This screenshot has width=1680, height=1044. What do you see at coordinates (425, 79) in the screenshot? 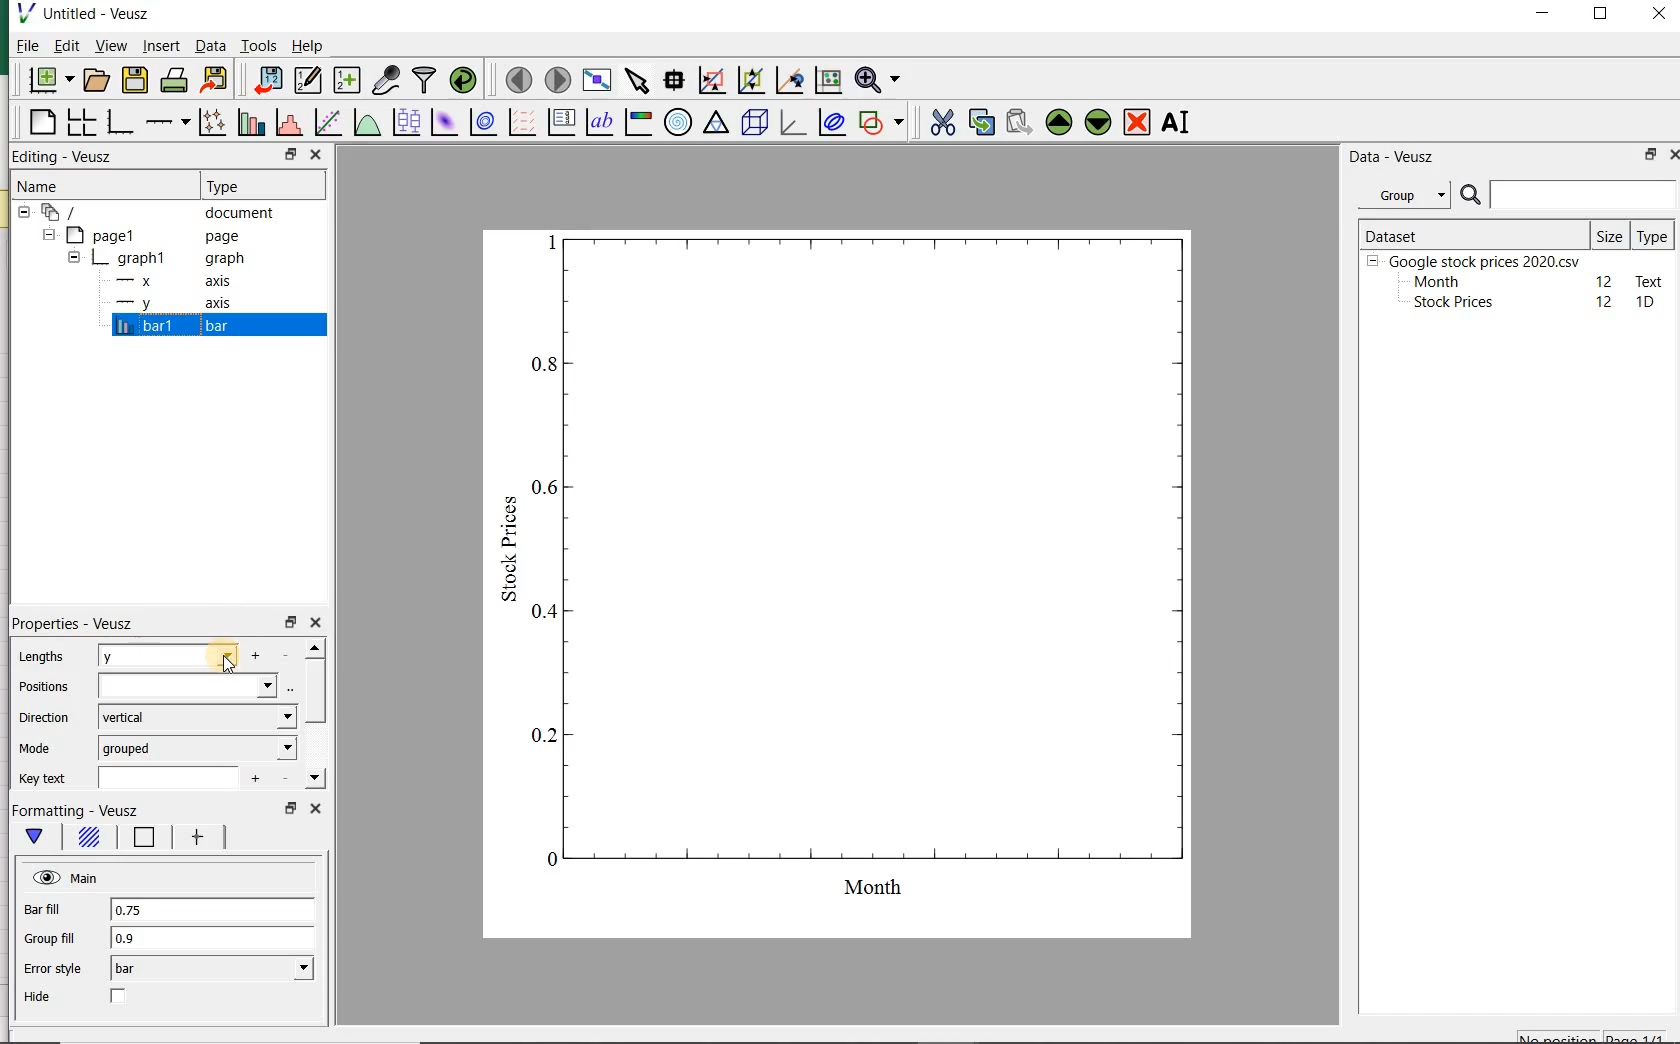
I see `filter data` at bounding box center [425, 79].